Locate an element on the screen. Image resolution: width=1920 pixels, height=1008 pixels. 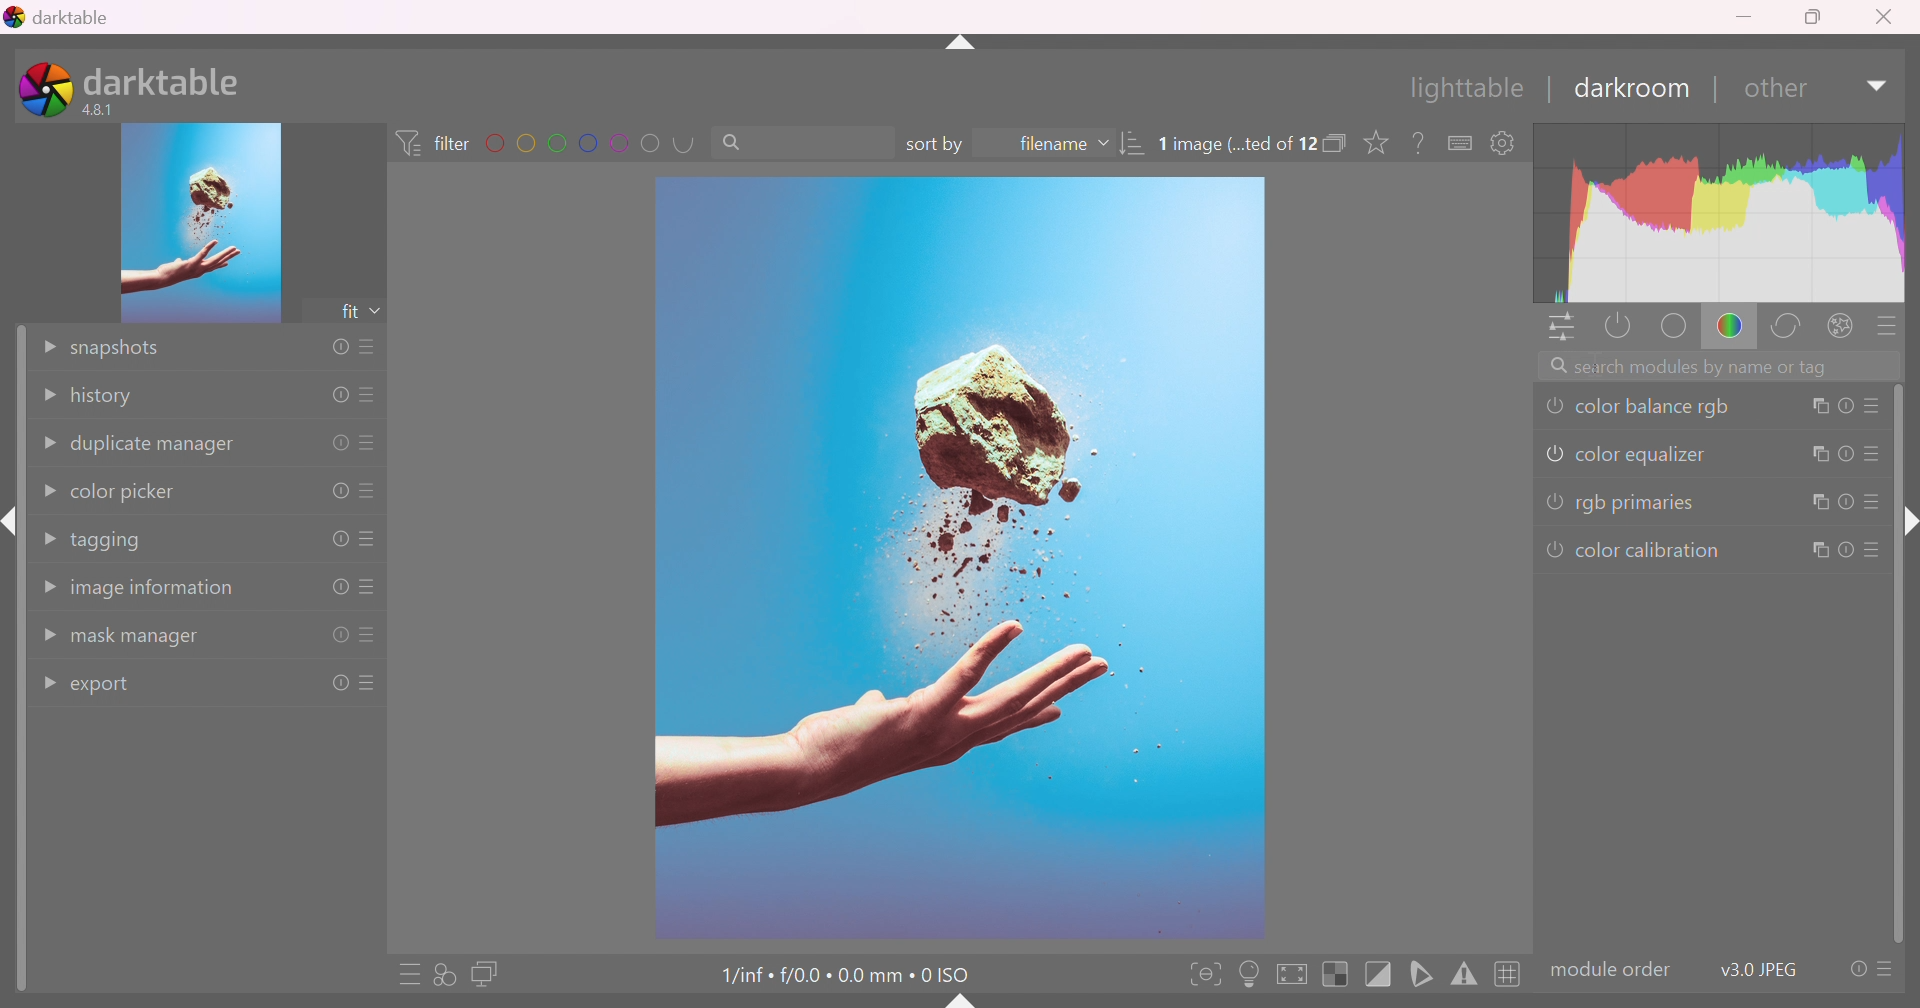
quick access to presets is located at coordinates (411, 977).